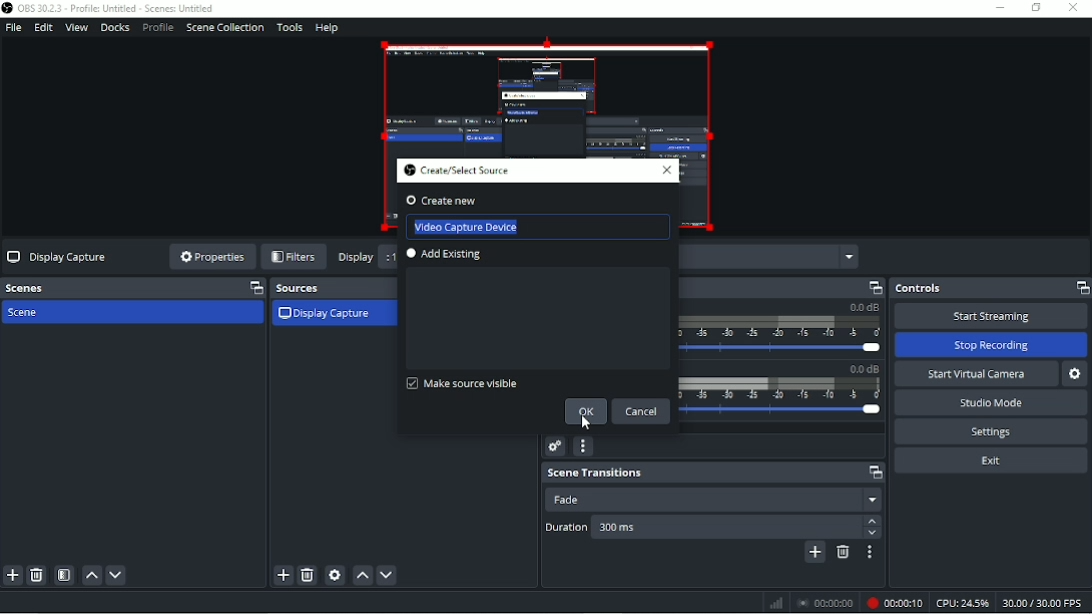 The height and width of the screenshot is (614, 1092). What do you see at coordinates (556, 446) in the screenshot?
I see `Advanced audio properties` at bounding box center [556, 446].